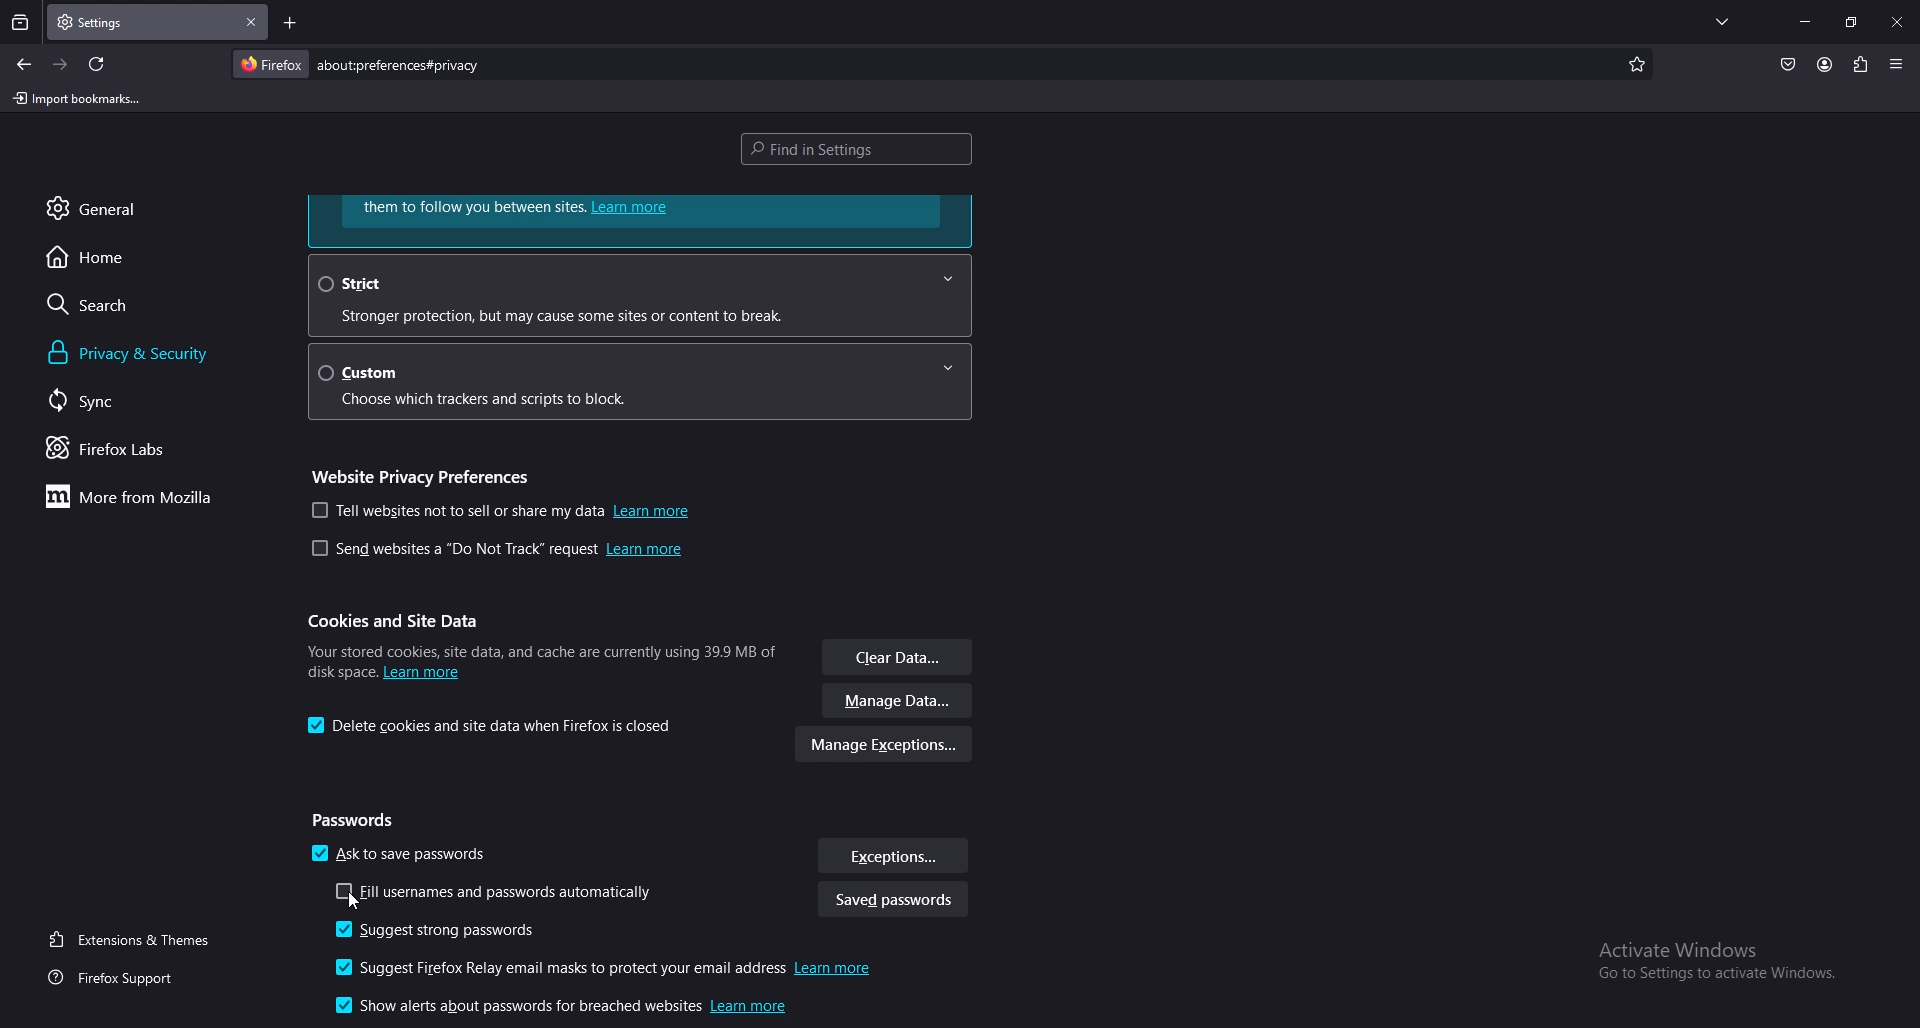  What do you see at coordinates (500, 891) in the screenshot?
I see `autofill` at bounding box center [500, 891].